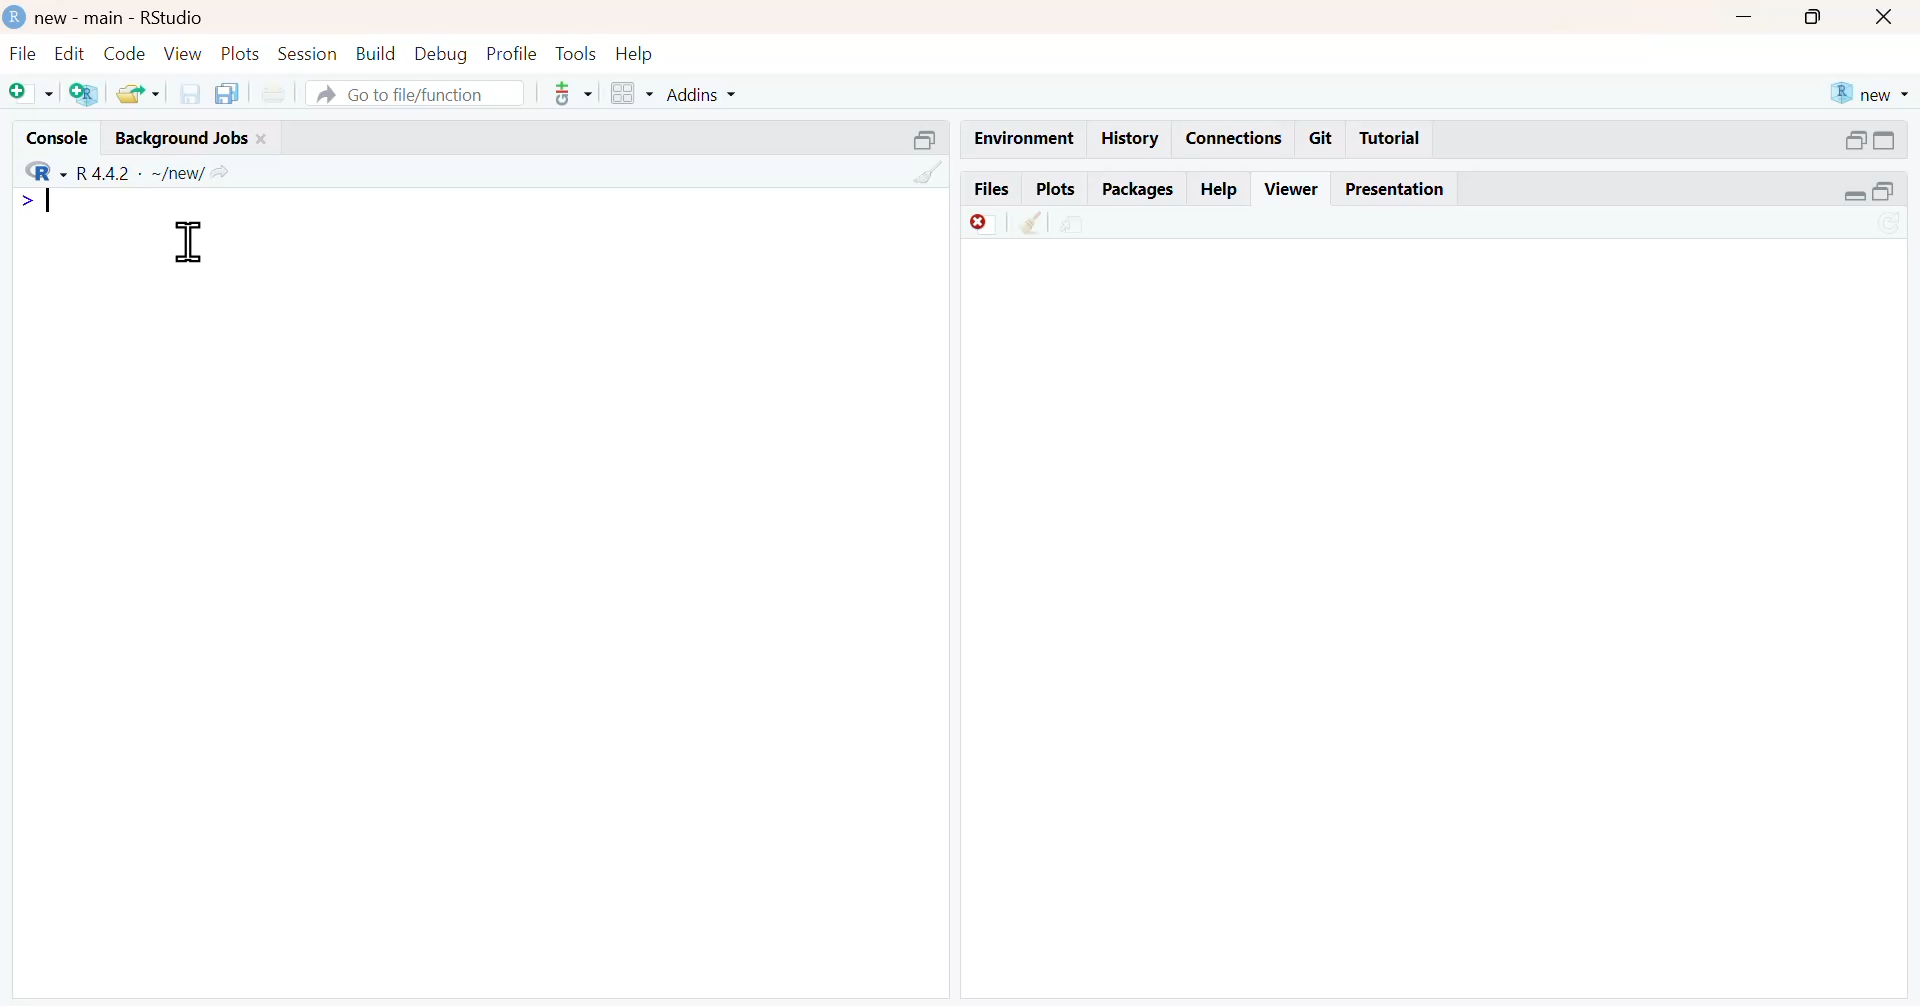  I want to click on typing cursor, so click(59, 205).